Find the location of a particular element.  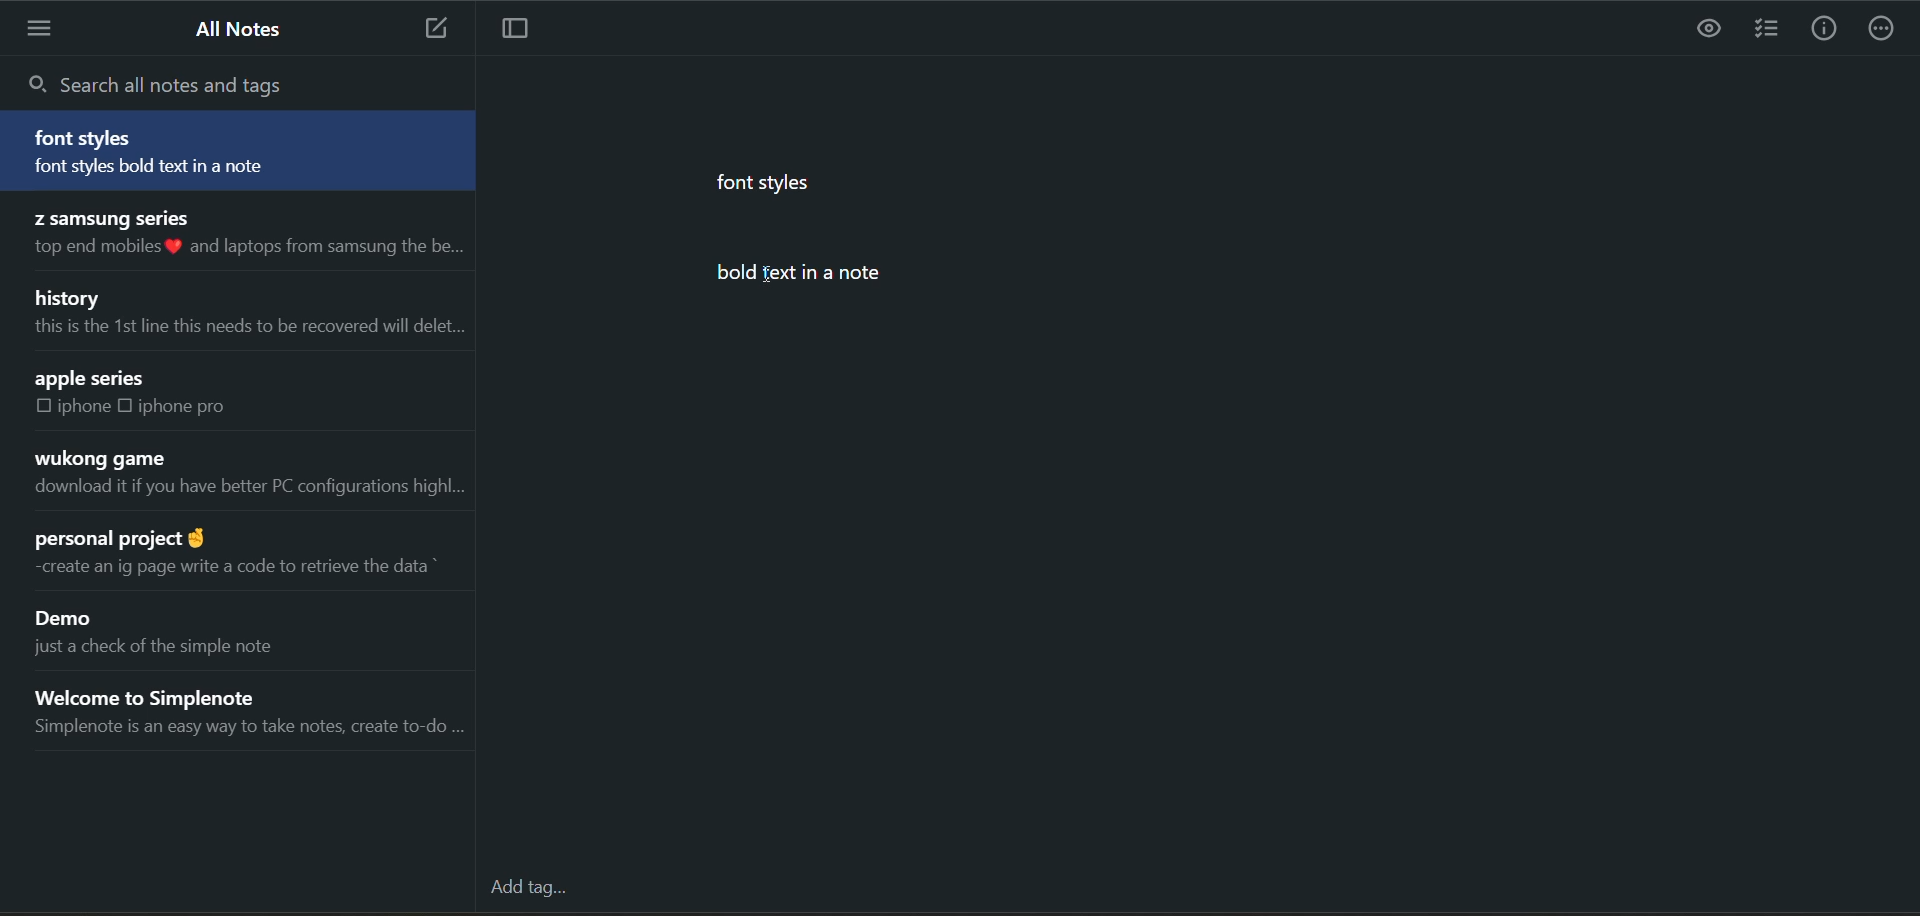

preview is located at coordinates (1711, 29).